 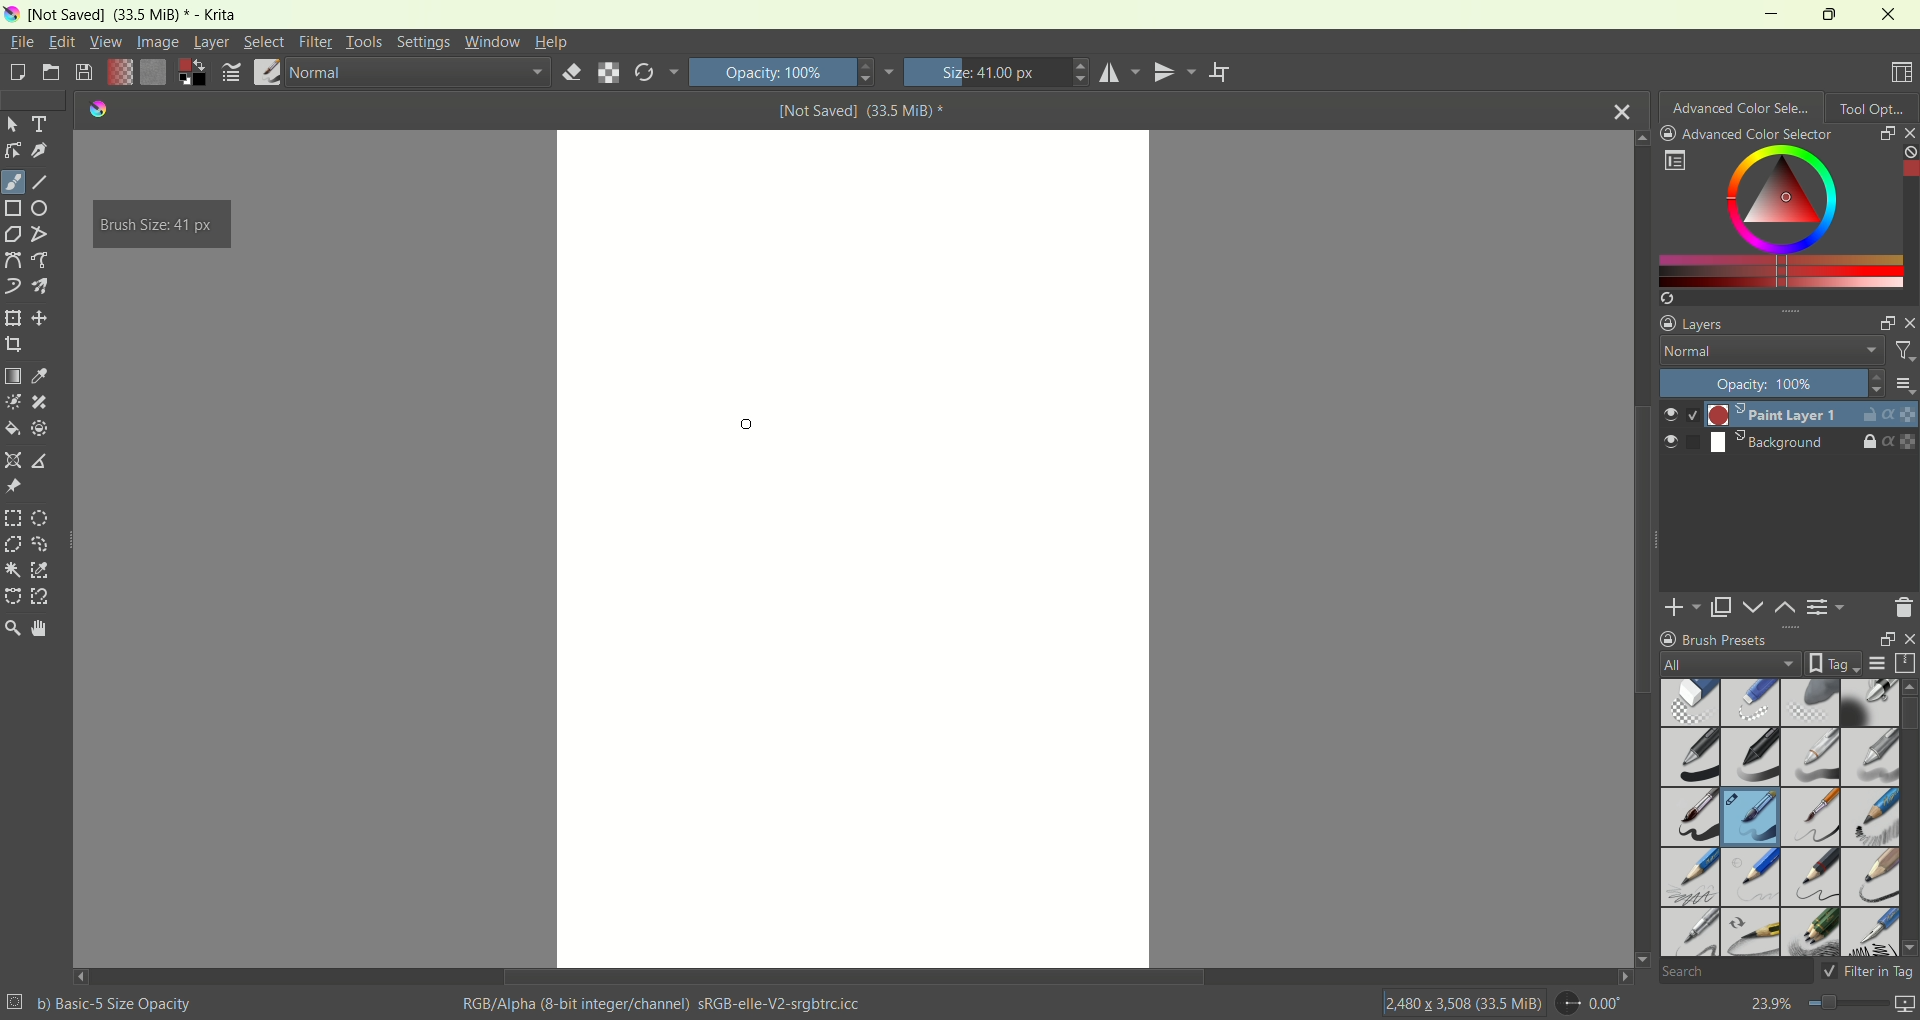 What do you see at coordinates (1765, 353) in the screenshot?
I see `normal` at bounding box center [1765, 353].